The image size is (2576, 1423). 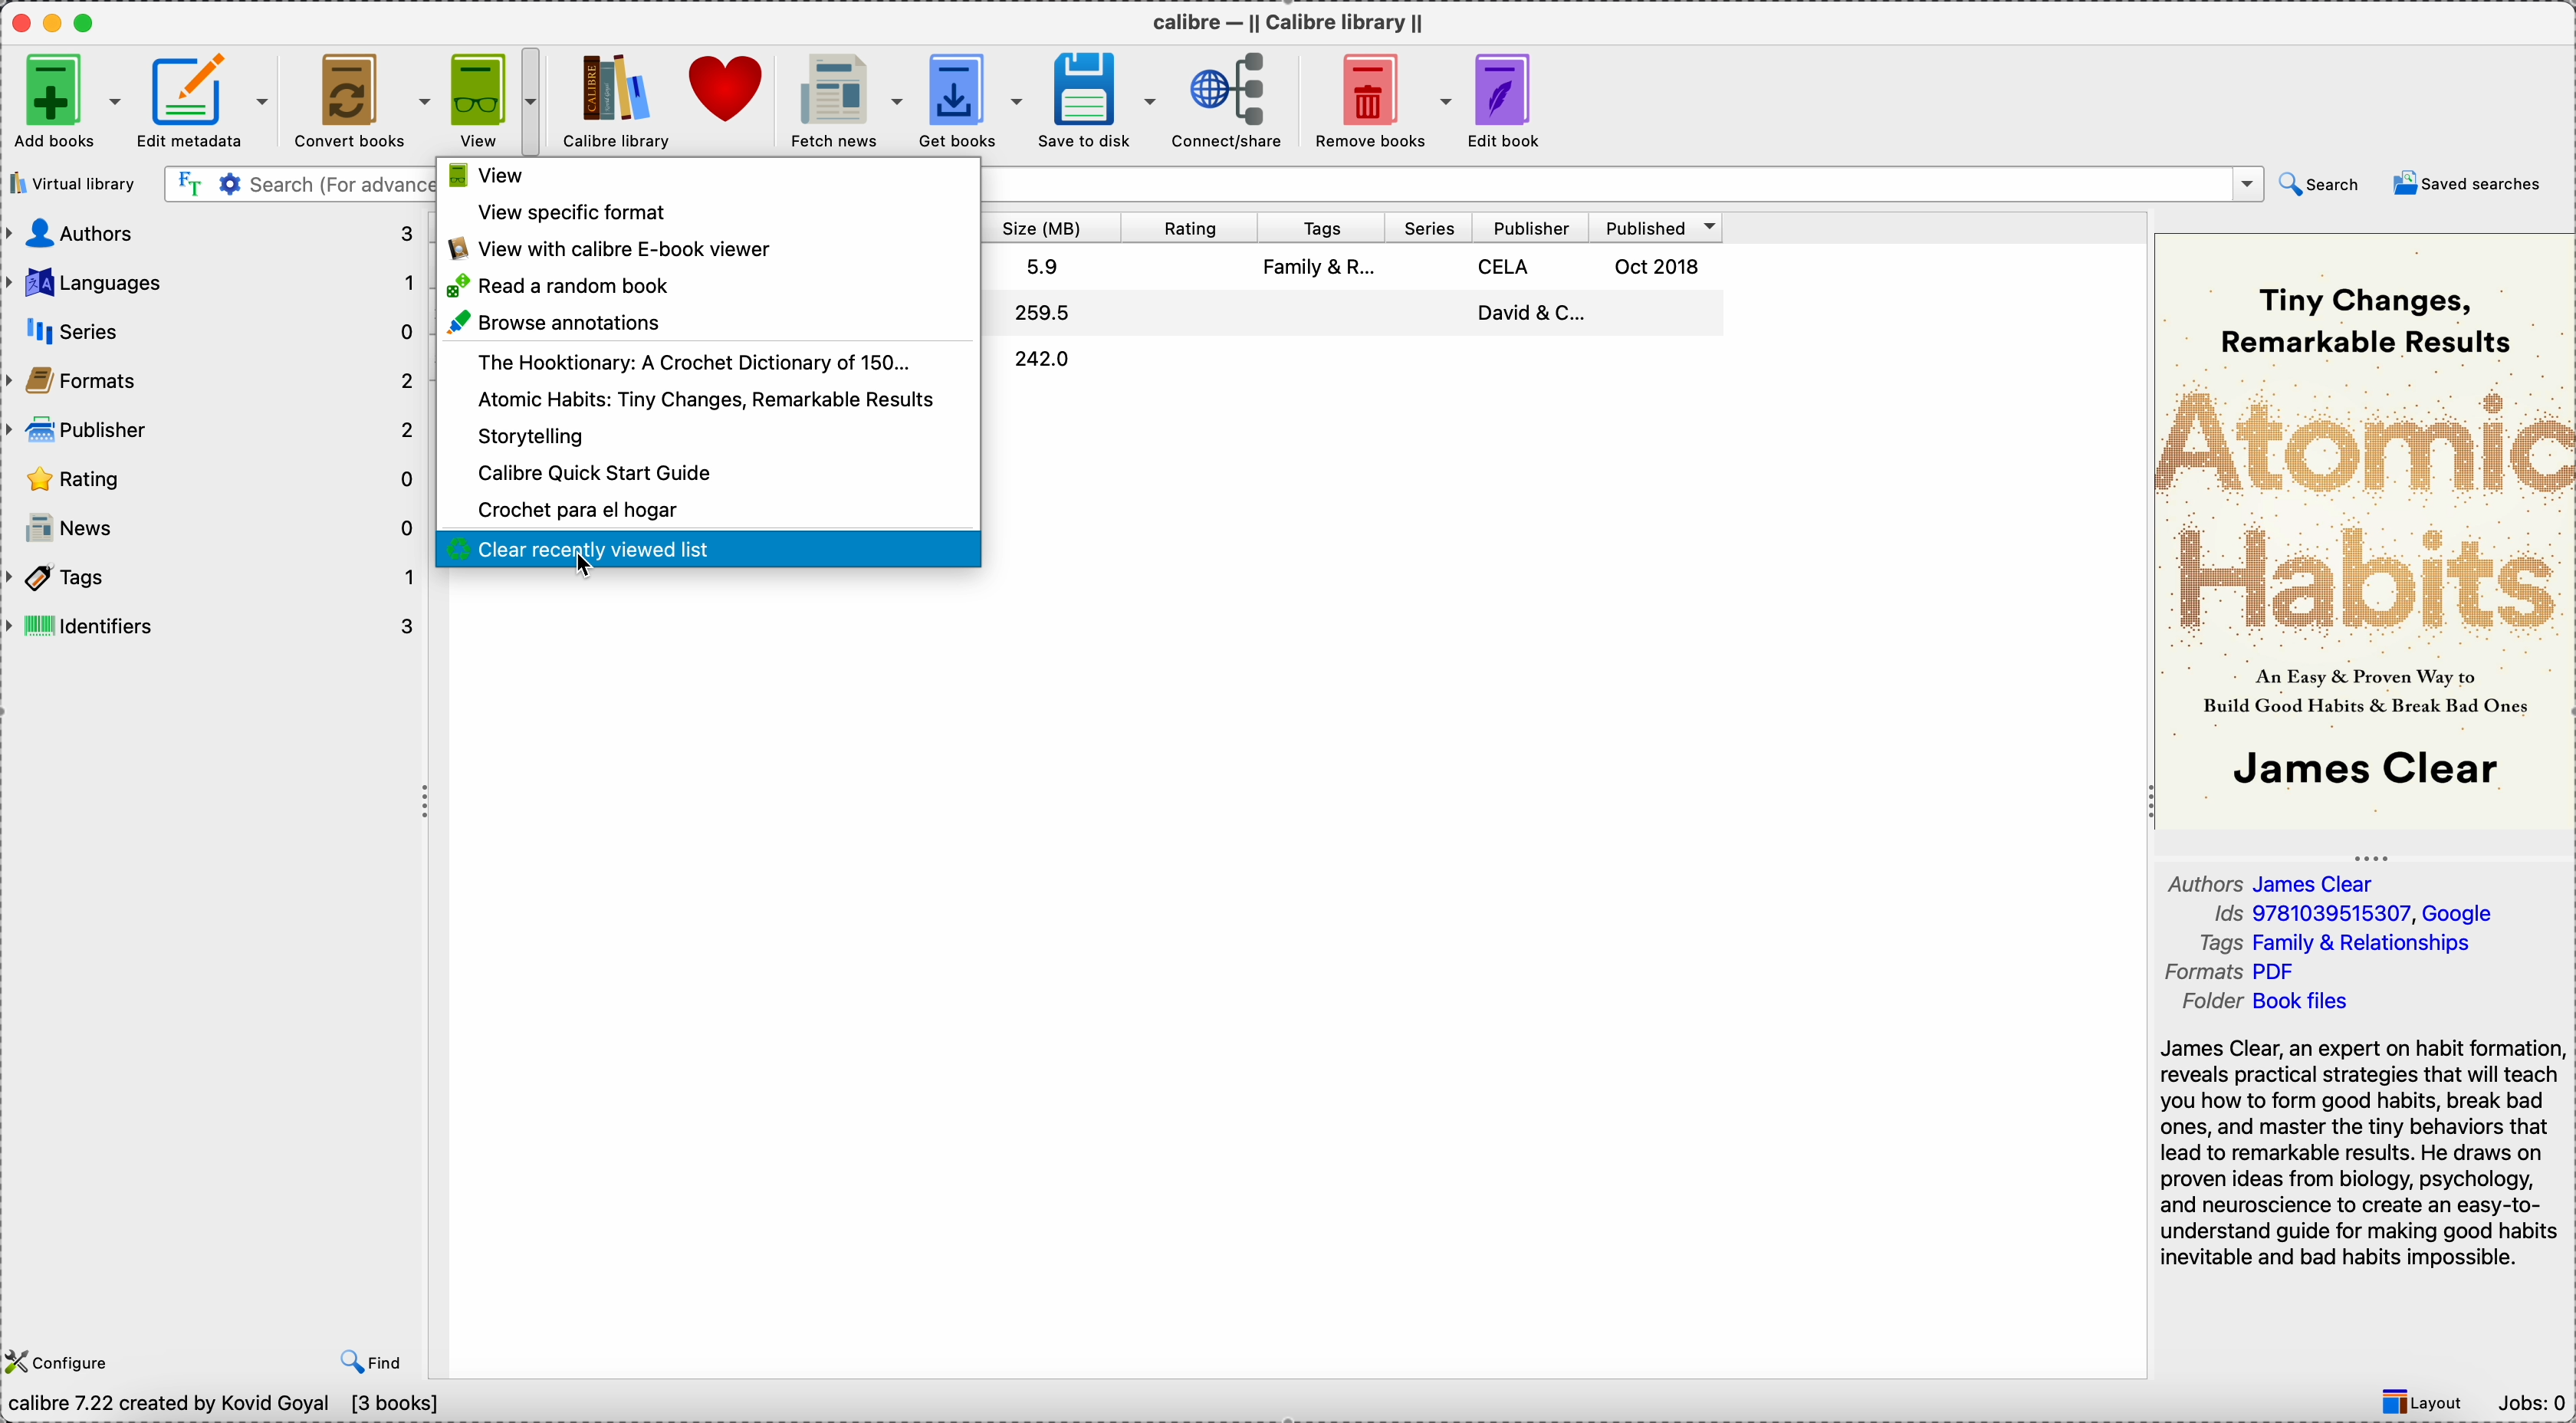 What do you see at coordinates (1376, 101) in the screenshot?
I see `remove books` at bounding box center [1376, 101].